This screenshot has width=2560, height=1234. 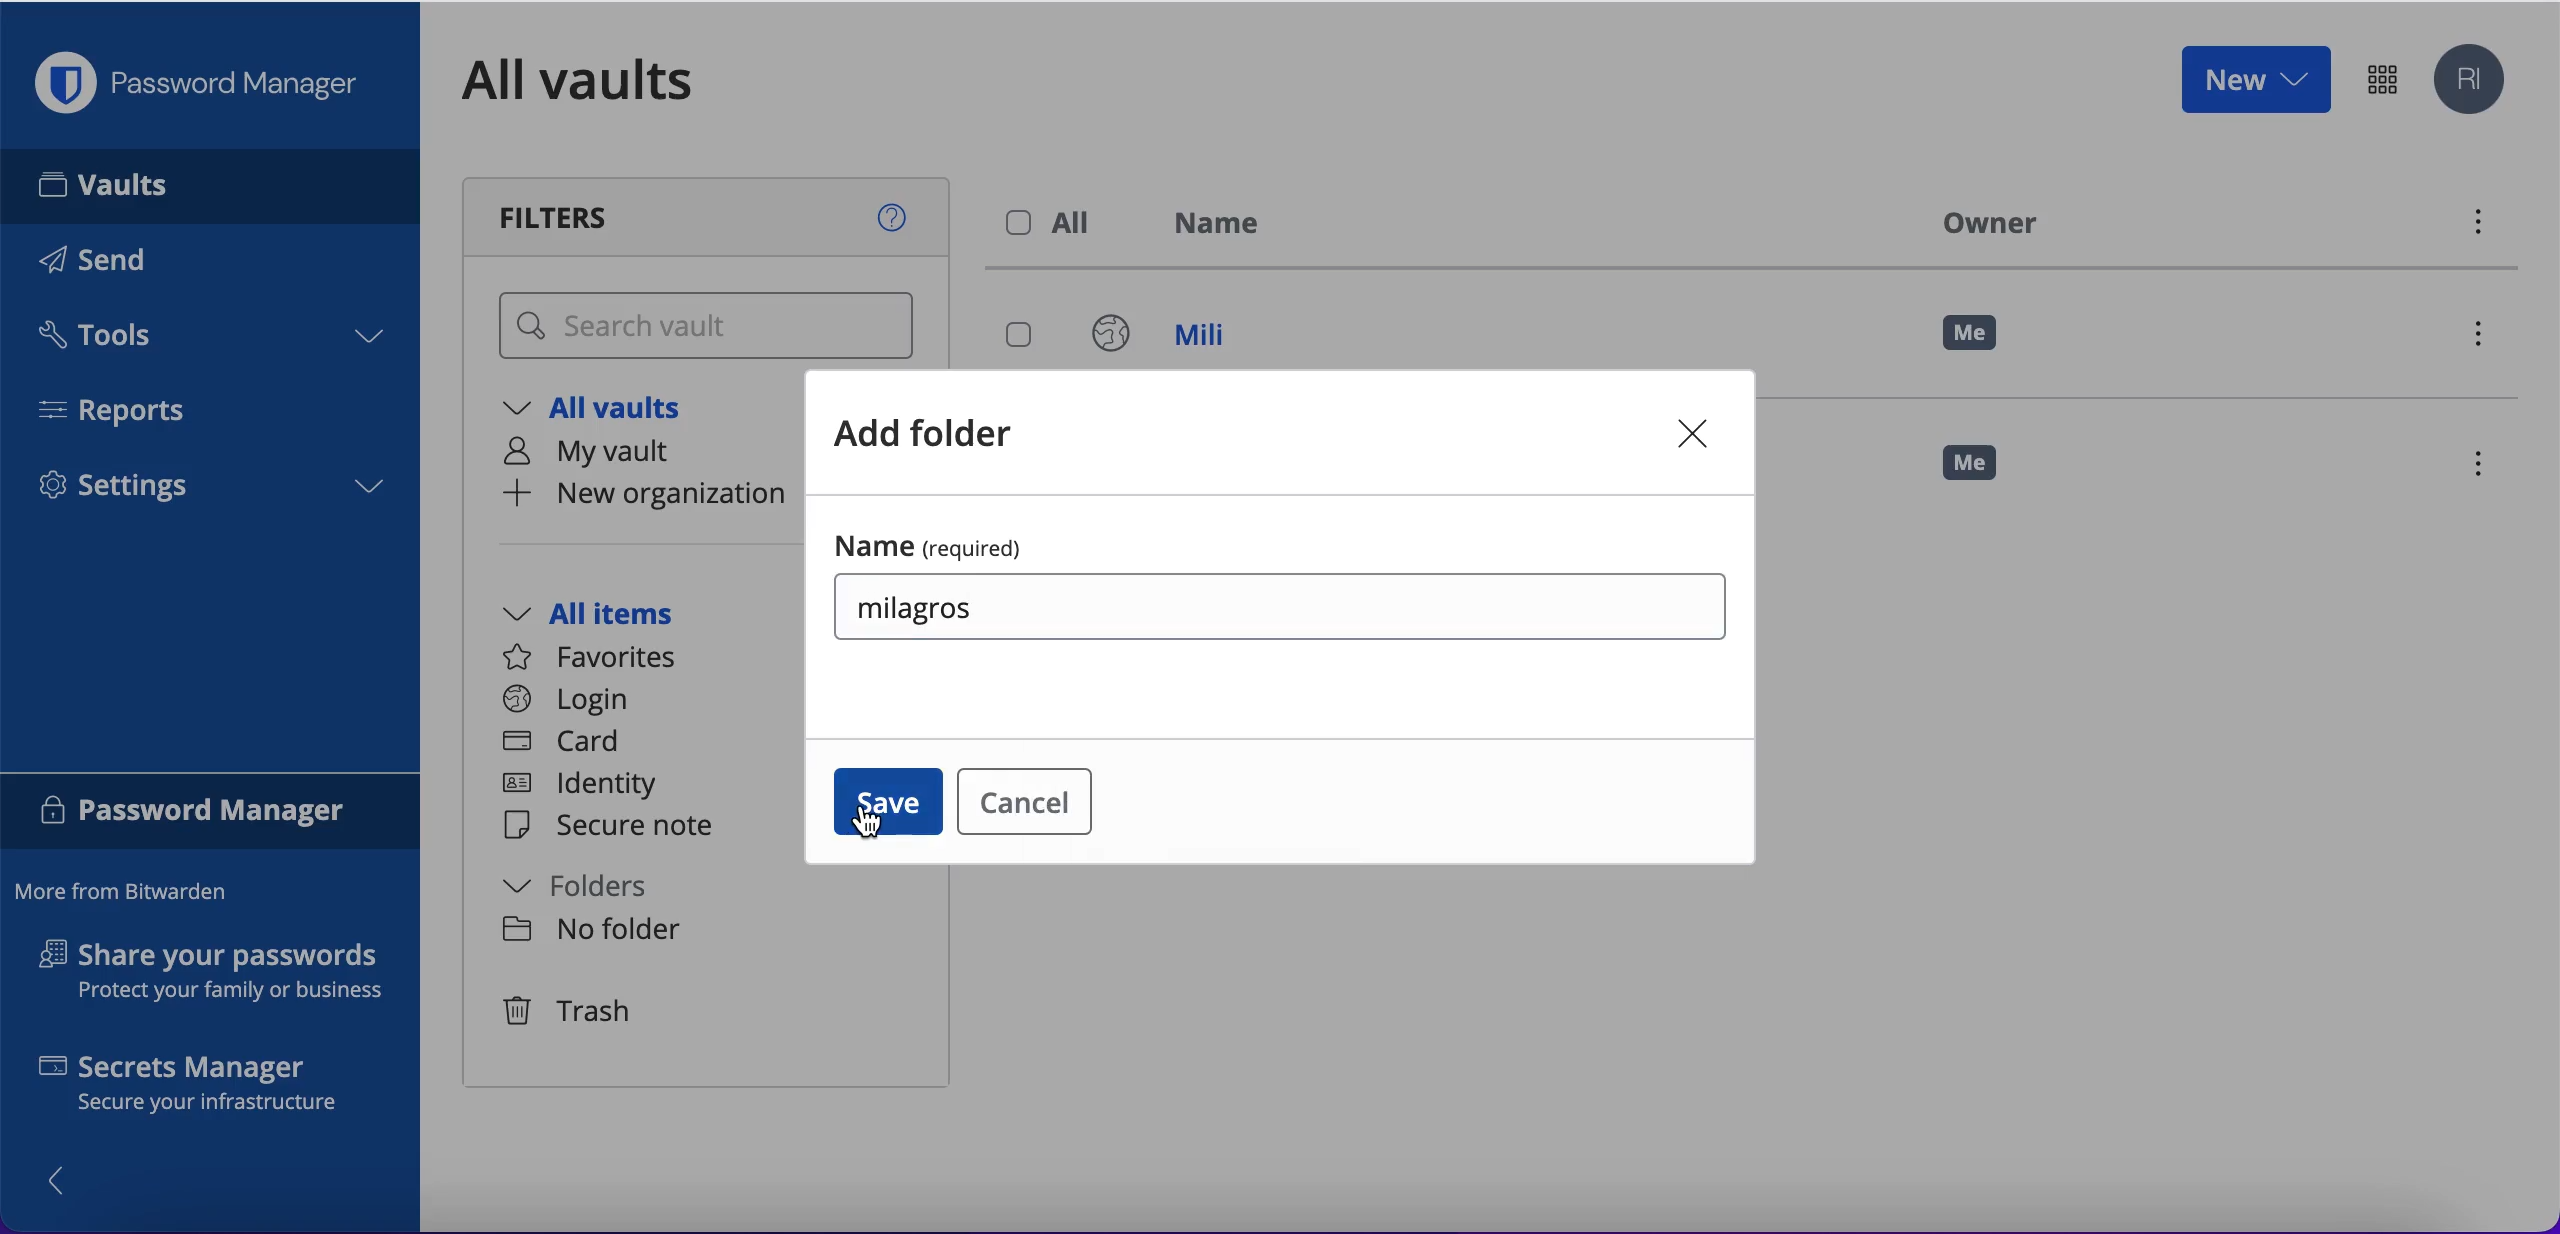 What do you see at coordinates (565, 744) in the screenshot?
I see `card` at bounding box center [565, 744].